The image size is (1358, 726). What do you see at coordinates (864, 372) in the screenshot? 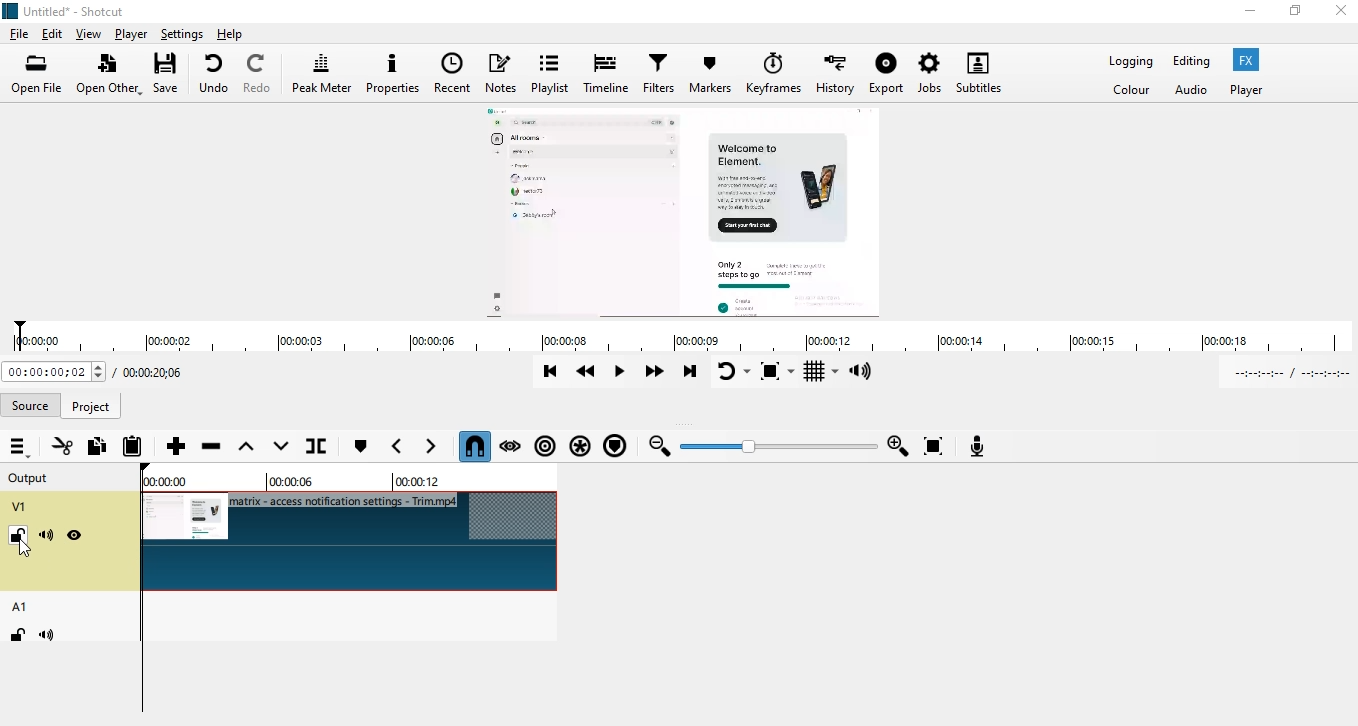
I see `Show volume control` at bounding box center [864, 372].